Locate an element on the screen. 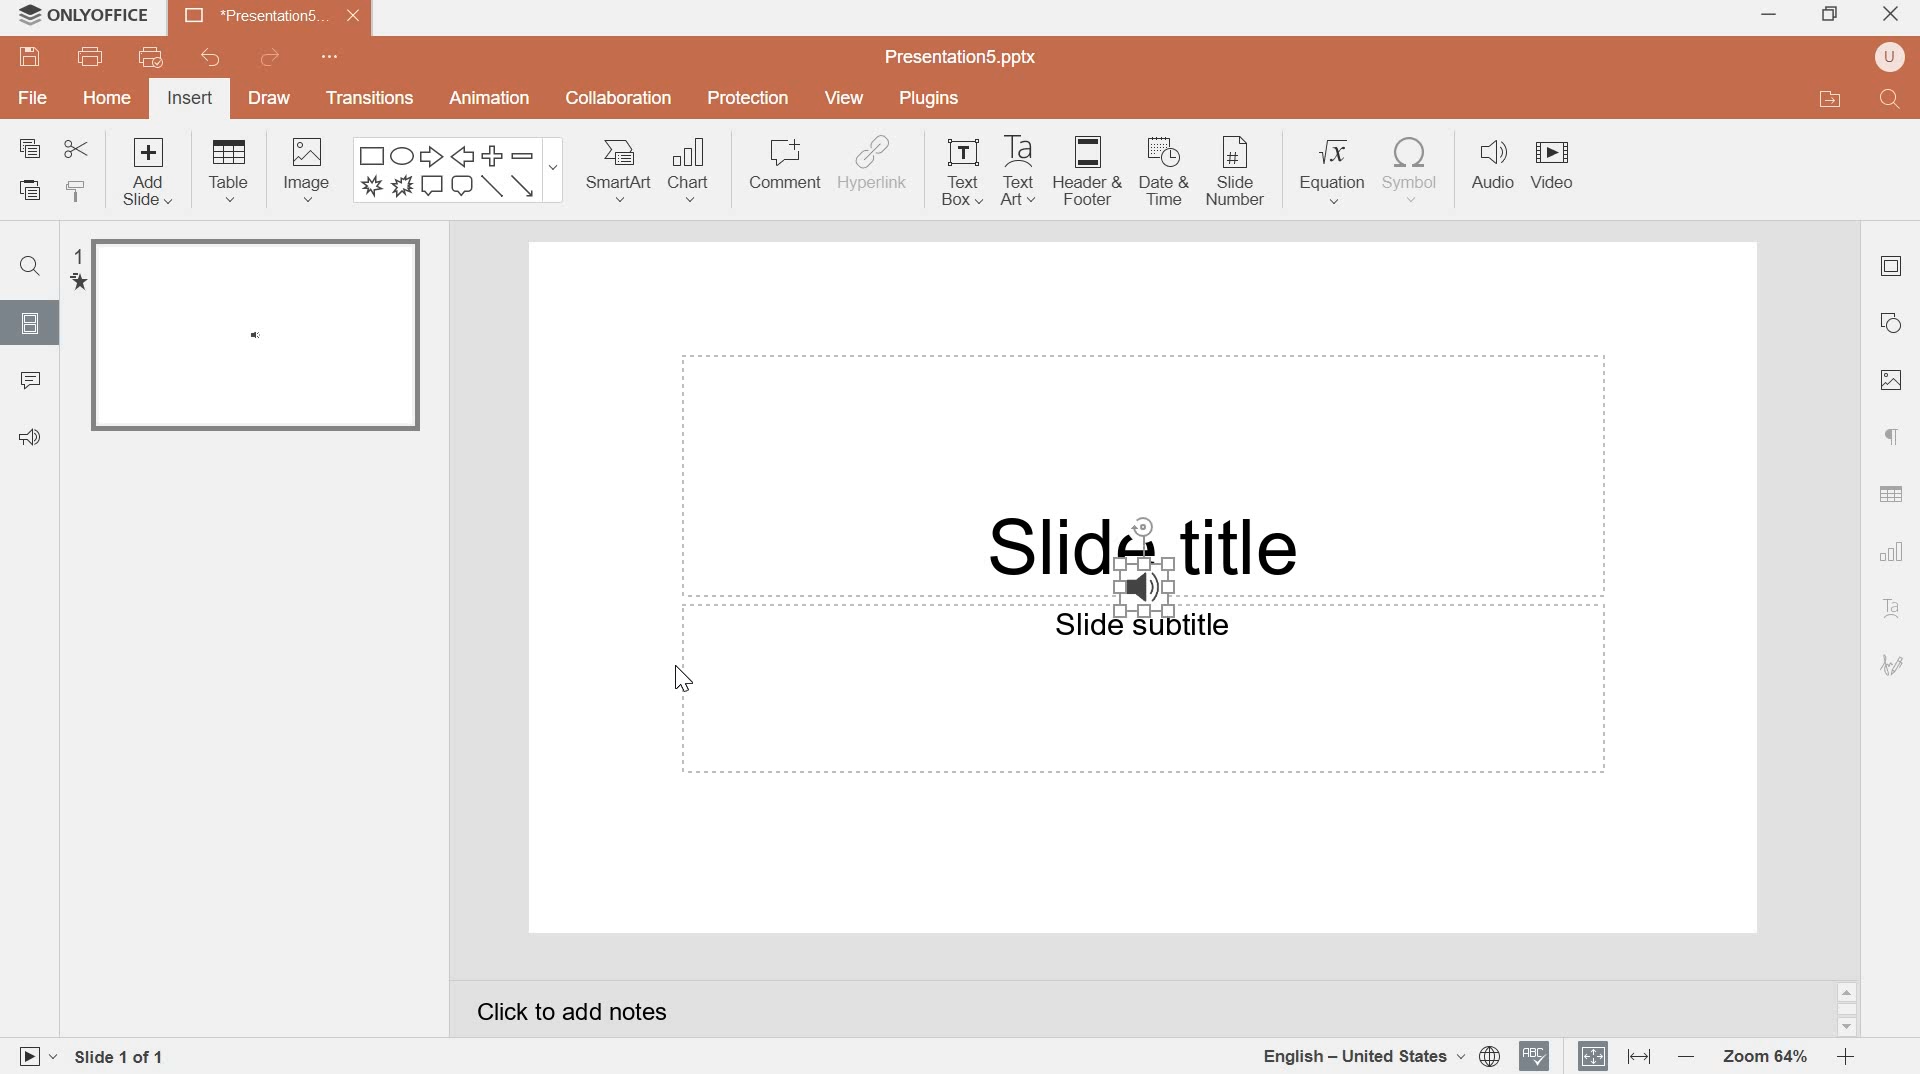  Comment is located at coordinates (785, 165).